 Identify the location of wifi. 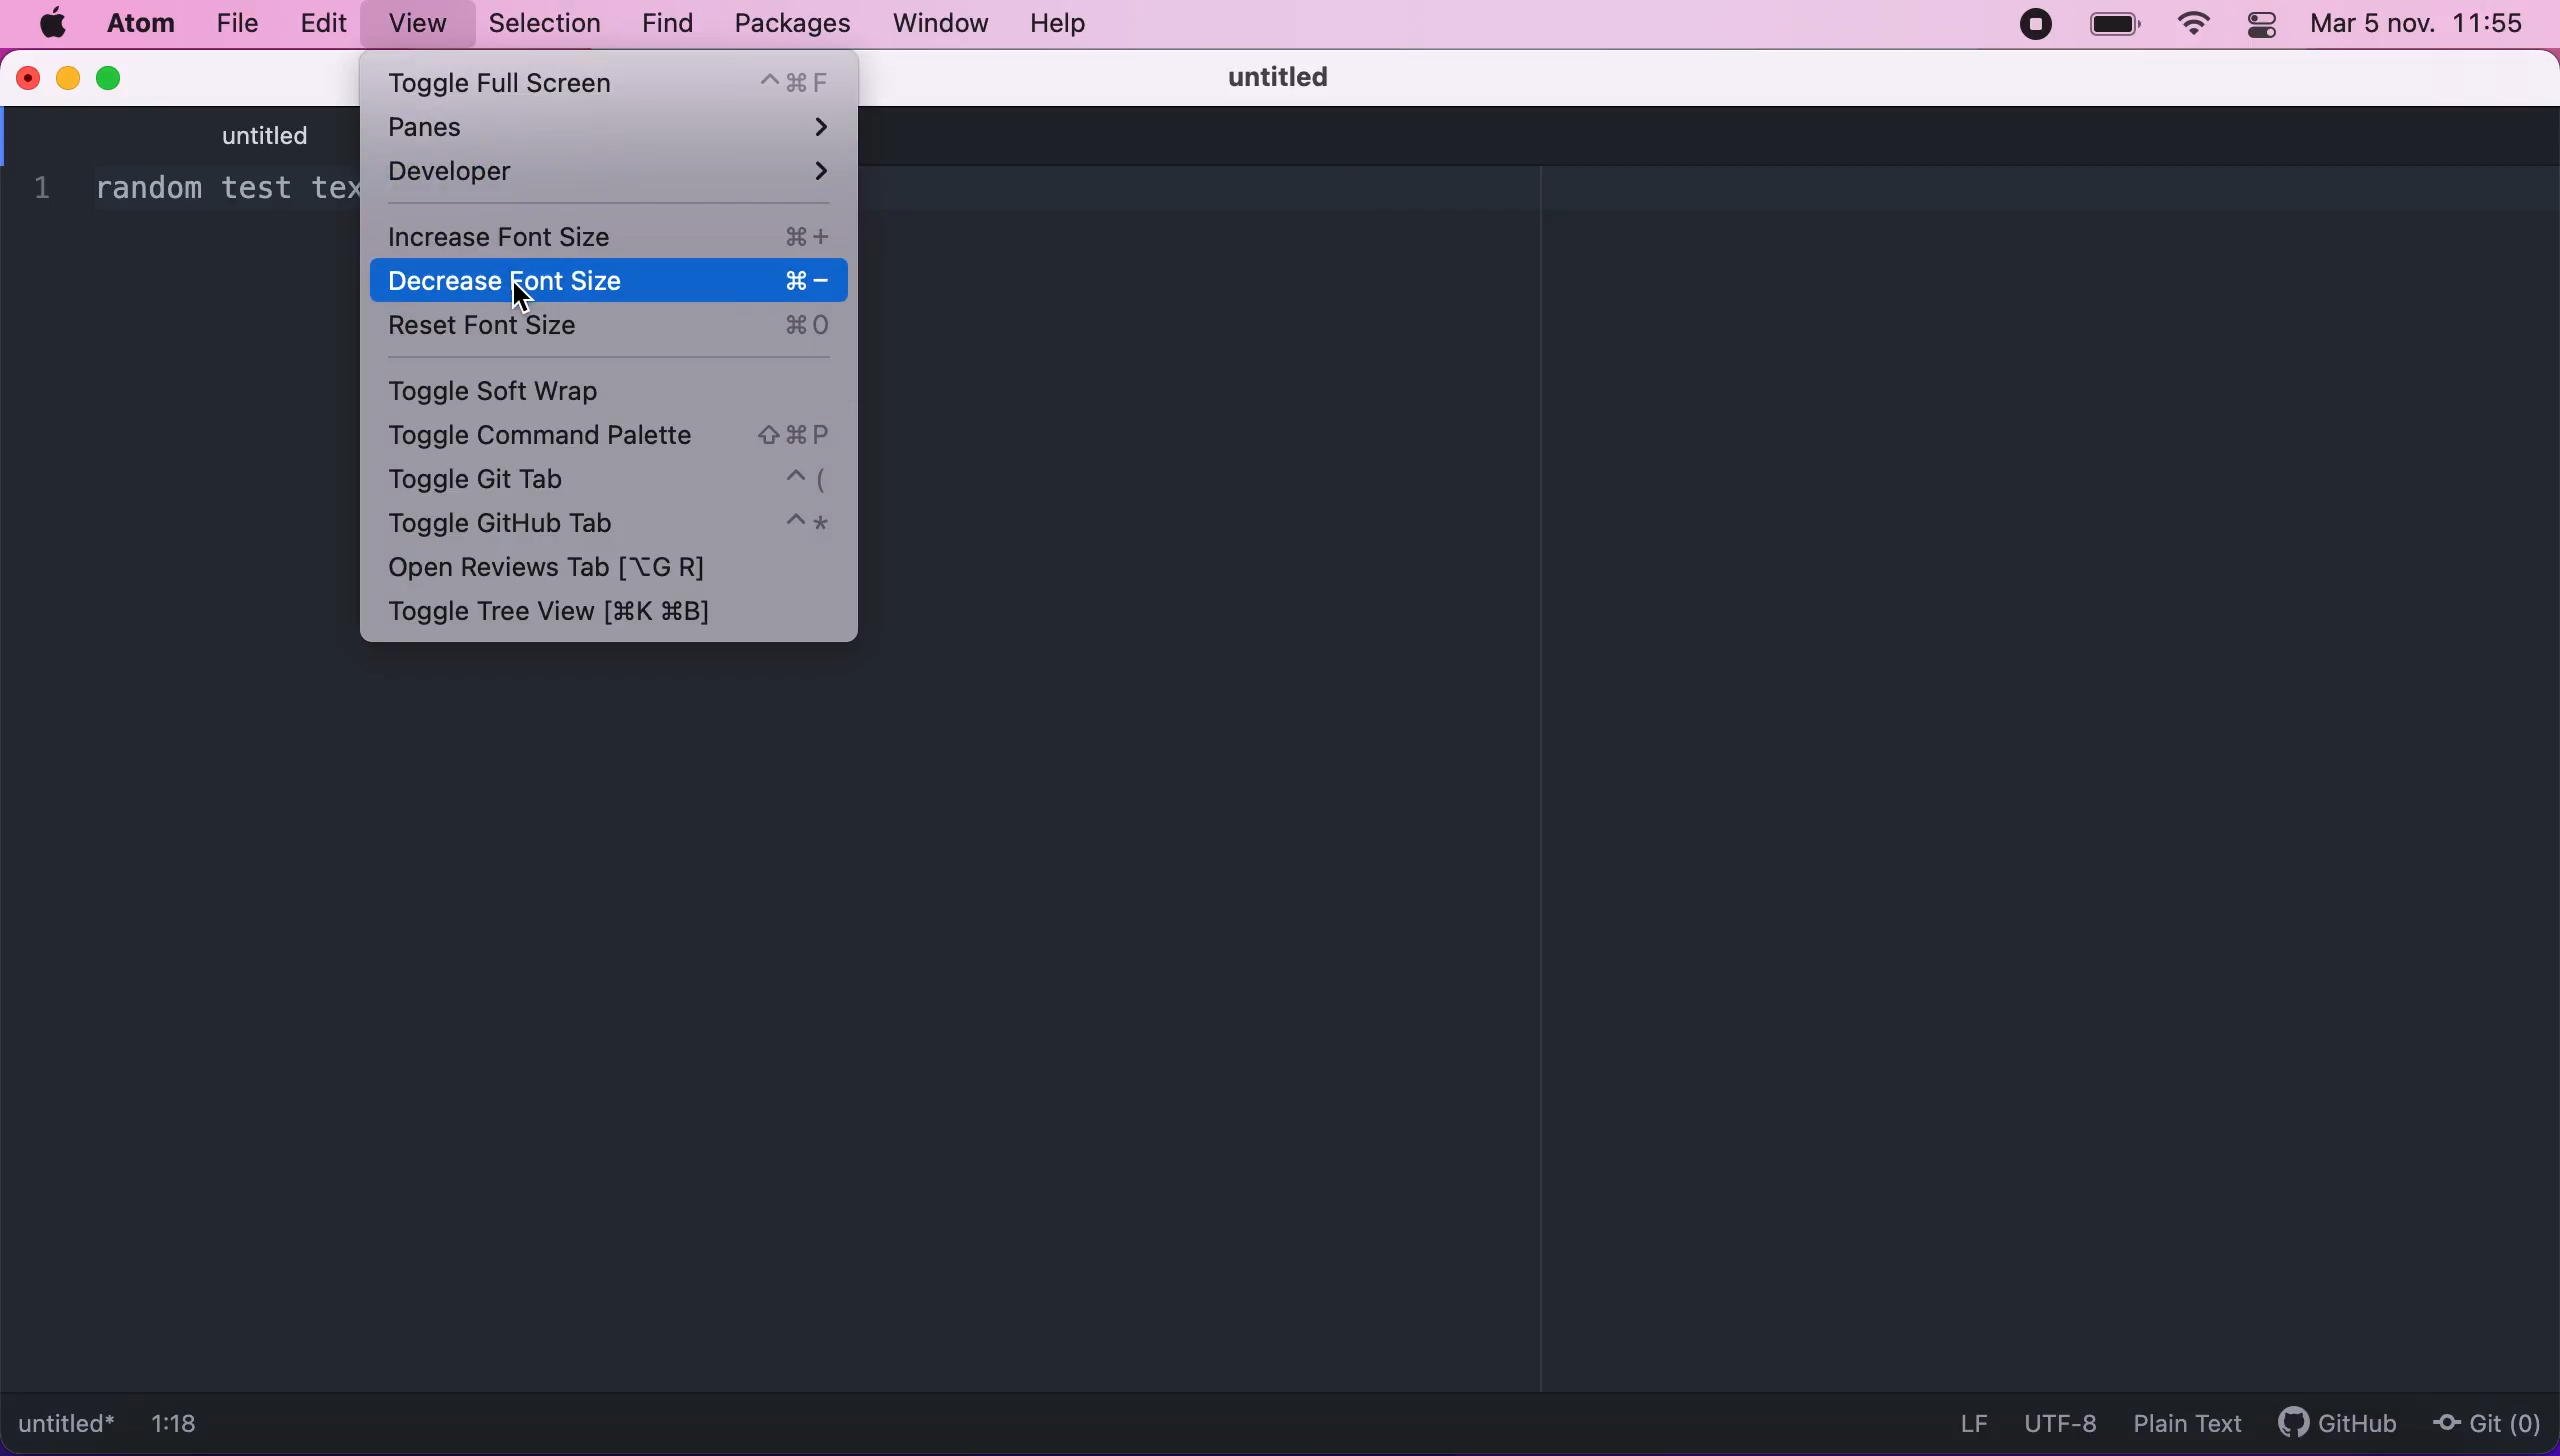
(2189, 24).